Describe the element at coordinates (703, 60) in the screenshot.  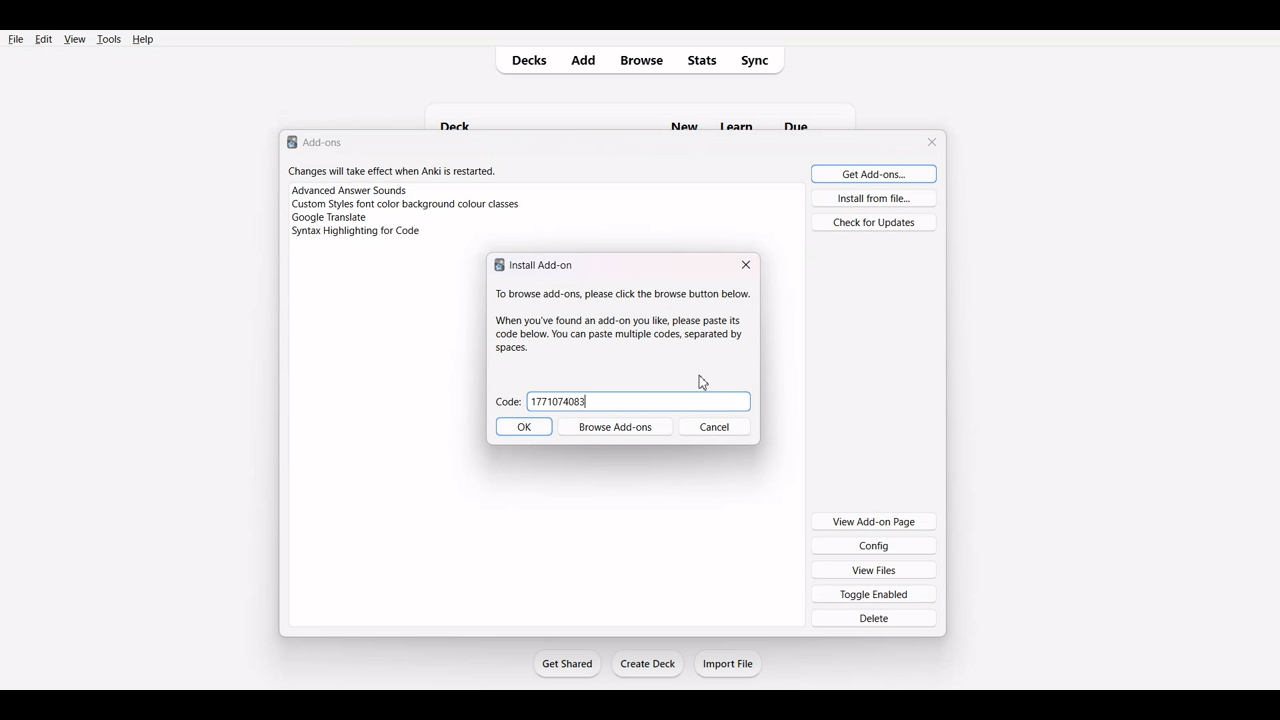
I see `Stats` at that location.